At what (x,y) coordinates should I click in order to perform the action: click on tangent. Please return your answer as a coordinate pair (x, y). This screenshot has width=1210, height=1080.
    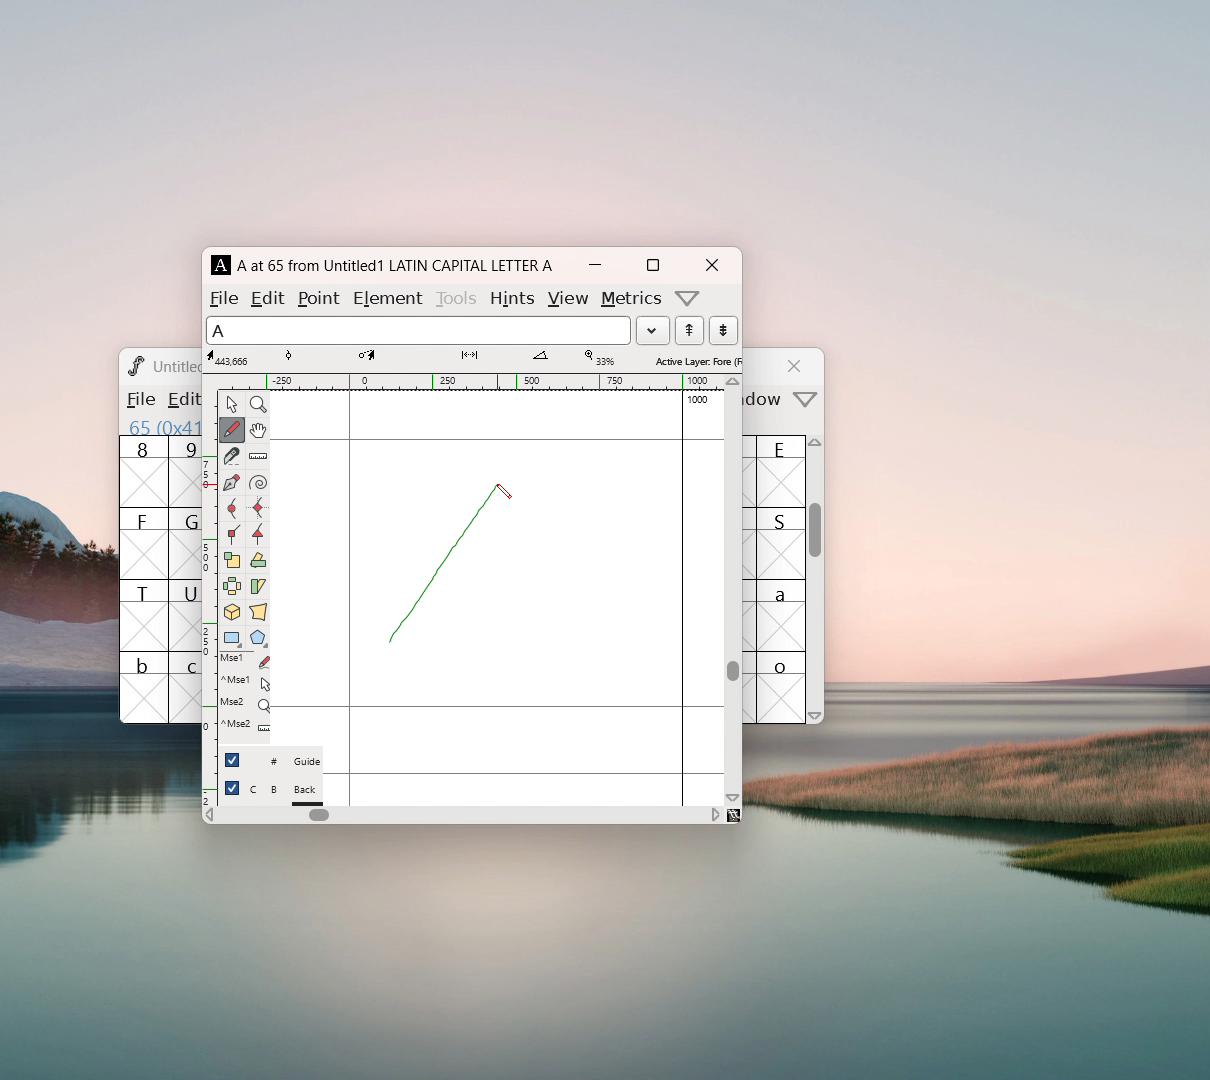
    Looking at the image, I should click on (288, 358).